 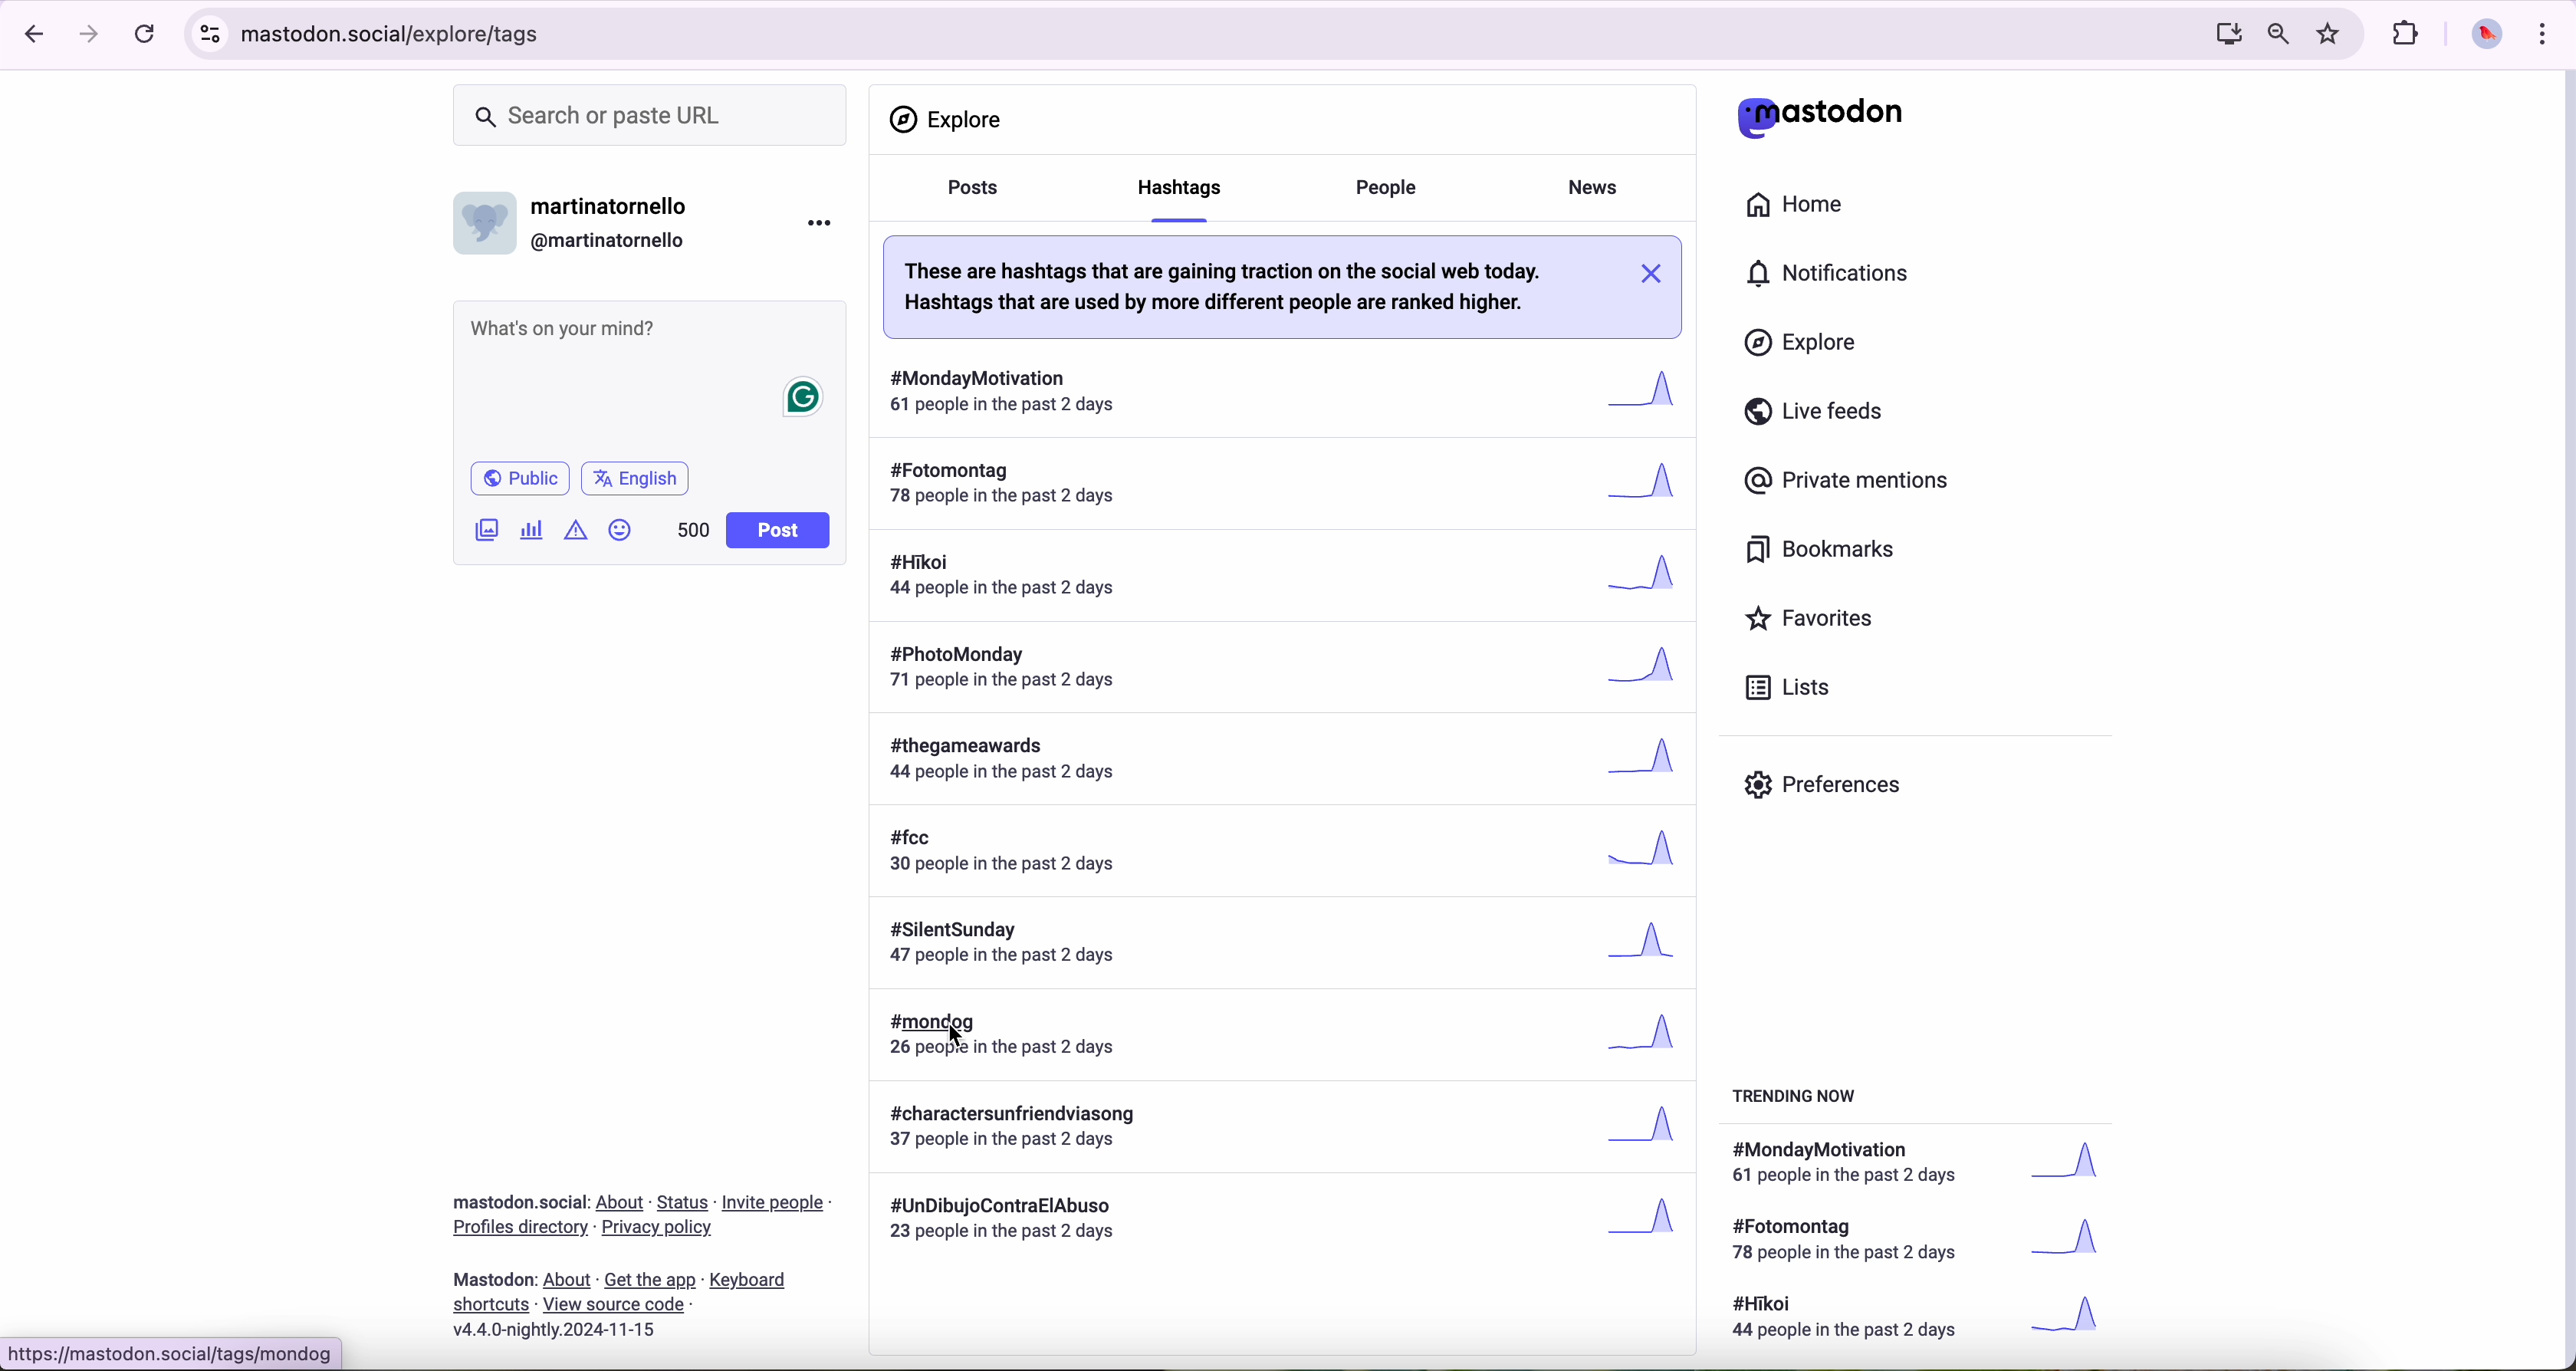 I want to click on close, so click(x=1656, y=275).